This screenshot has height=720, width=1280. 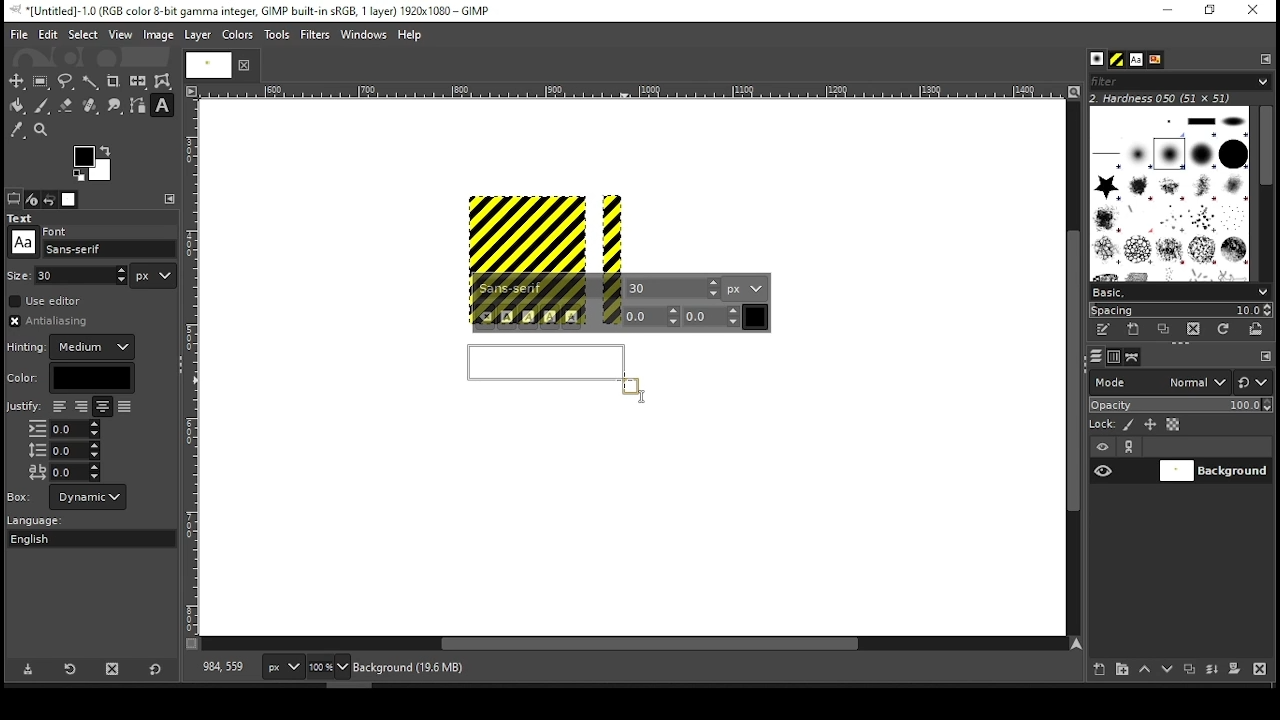 What do you see at coordinates (572, 317) in the screenshot?
I see `strikethrough` at bounding box center [572, 317].